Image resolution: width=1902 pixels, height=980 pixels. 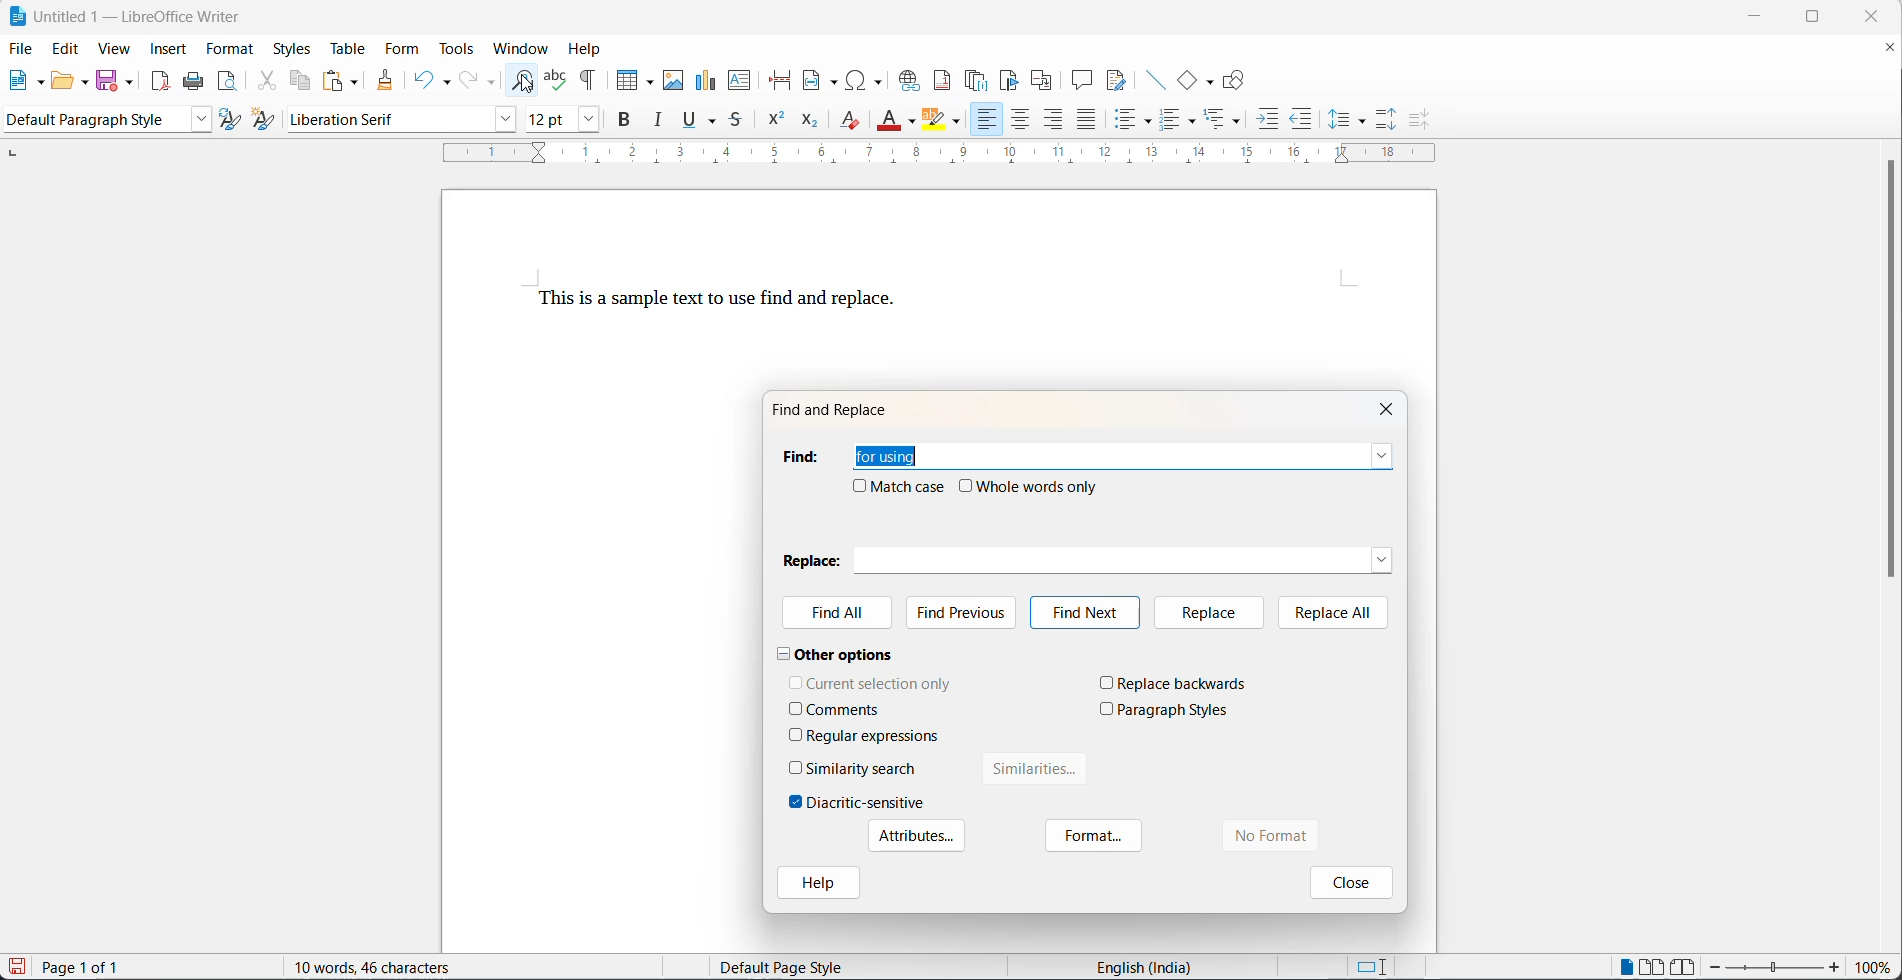 I want to click on update selected style, so click(x=231, y=120).